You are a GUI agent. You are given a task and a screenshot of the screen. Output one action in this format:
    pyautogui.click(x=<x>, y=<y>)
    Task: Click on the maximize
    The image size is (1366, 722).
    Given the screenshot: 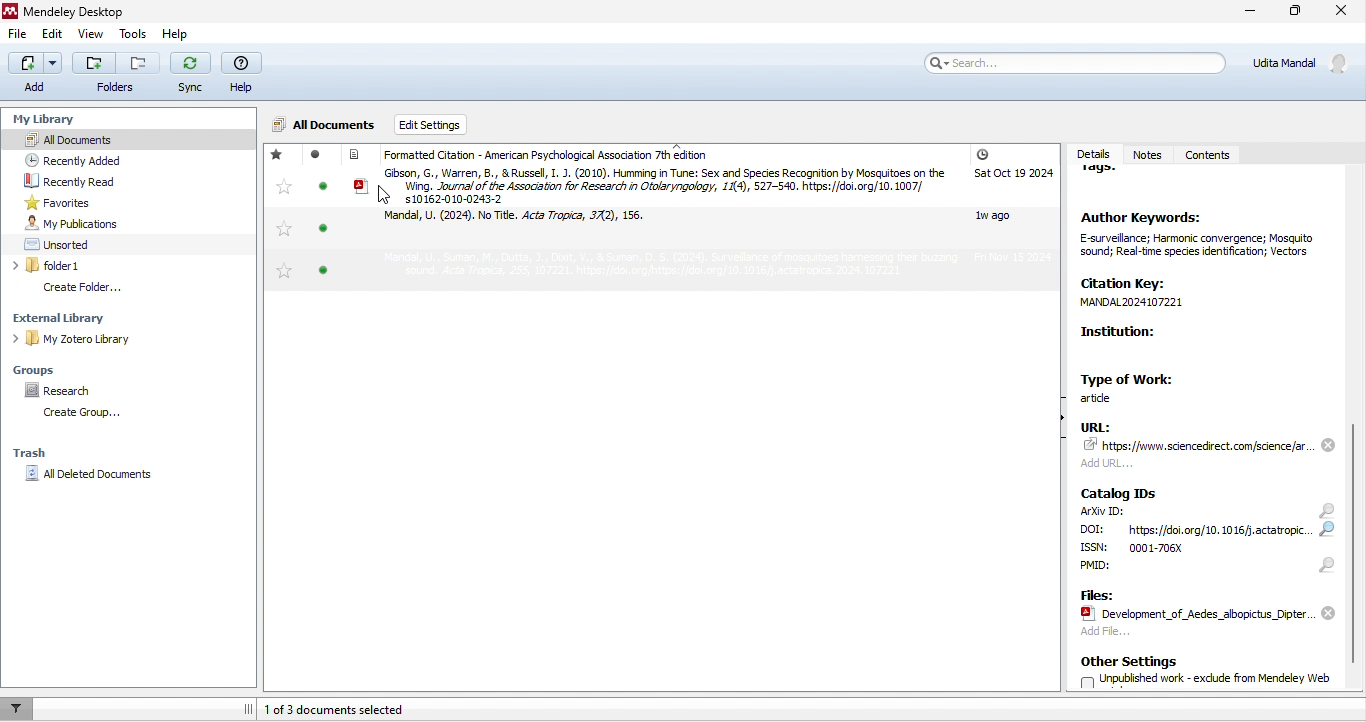 What is the action you would take?
    pyautogui.click(x=1291, y=14)
    